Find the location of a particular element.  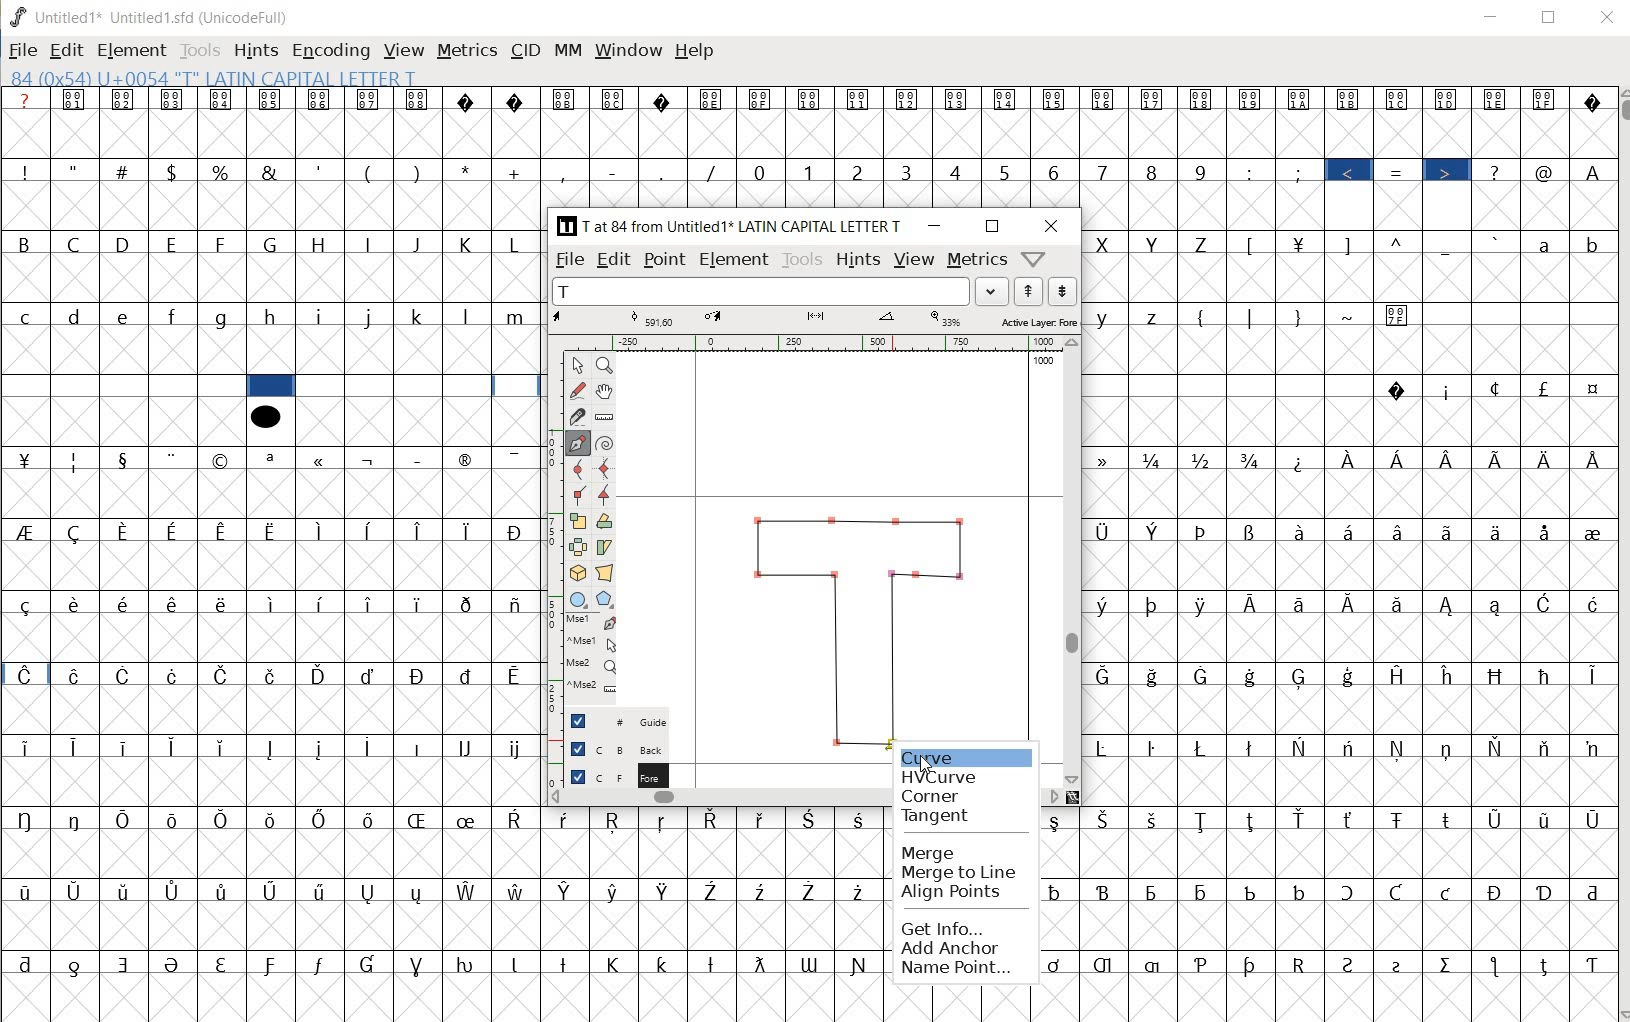

Symbol is located at coordinates (1395, 893).